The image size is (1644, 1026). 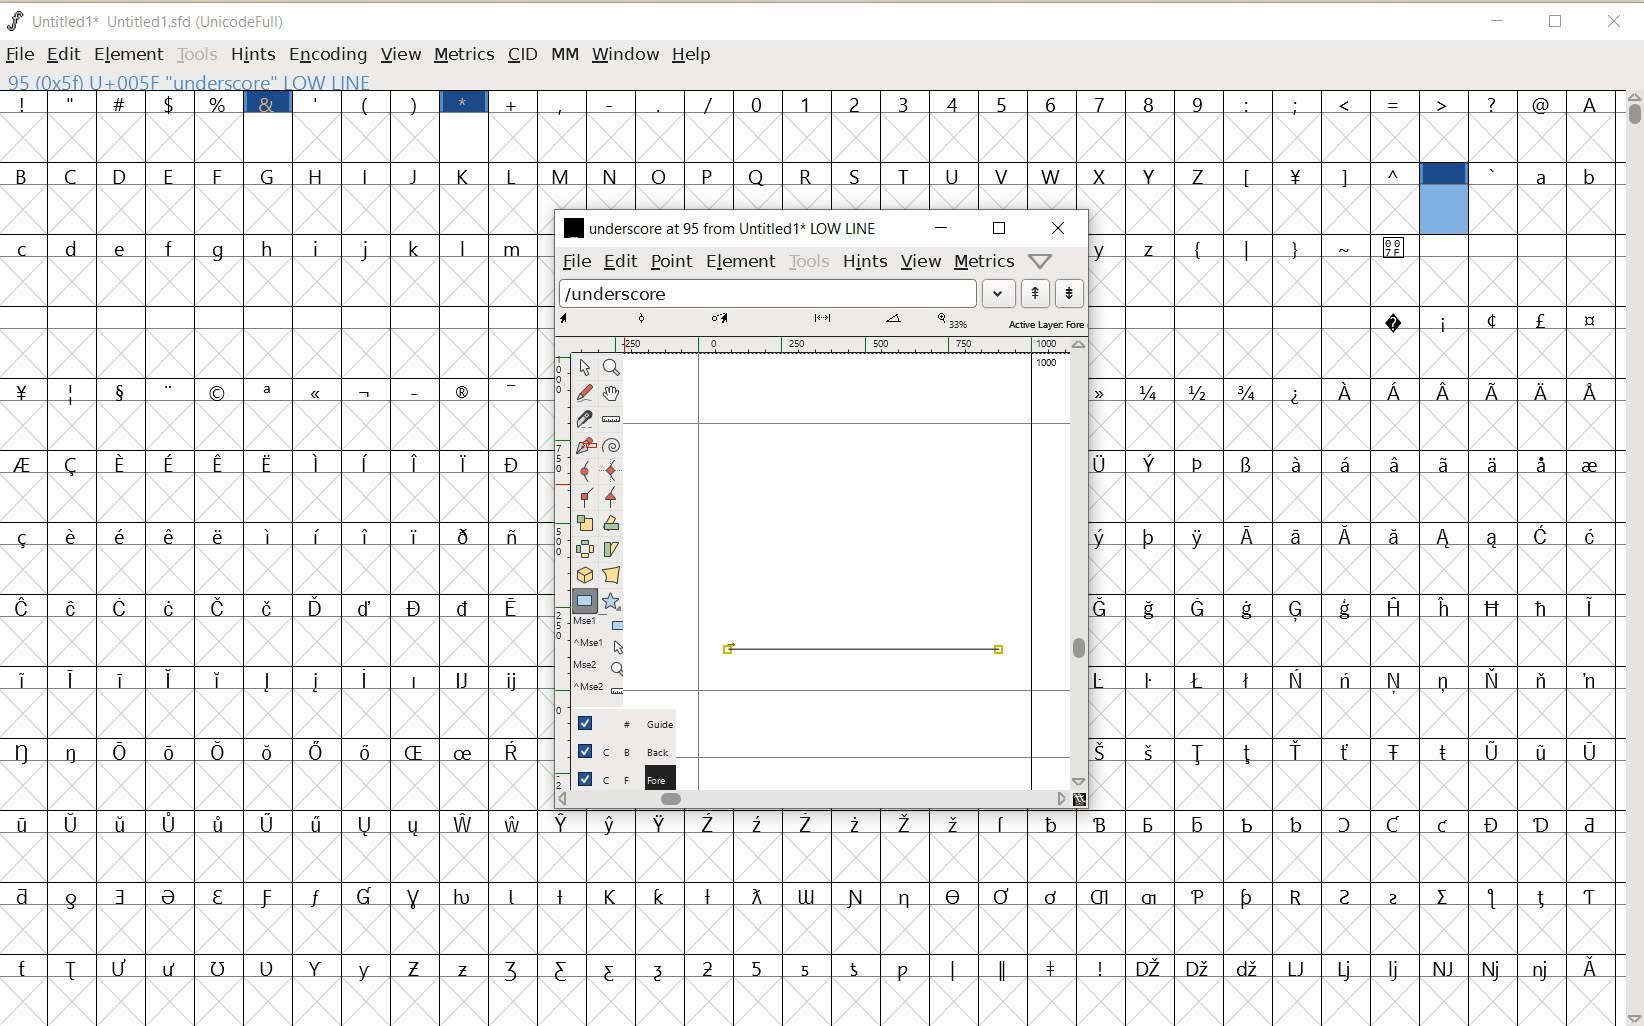 I want to click on ELEMENT, so click(x=128, y=55).